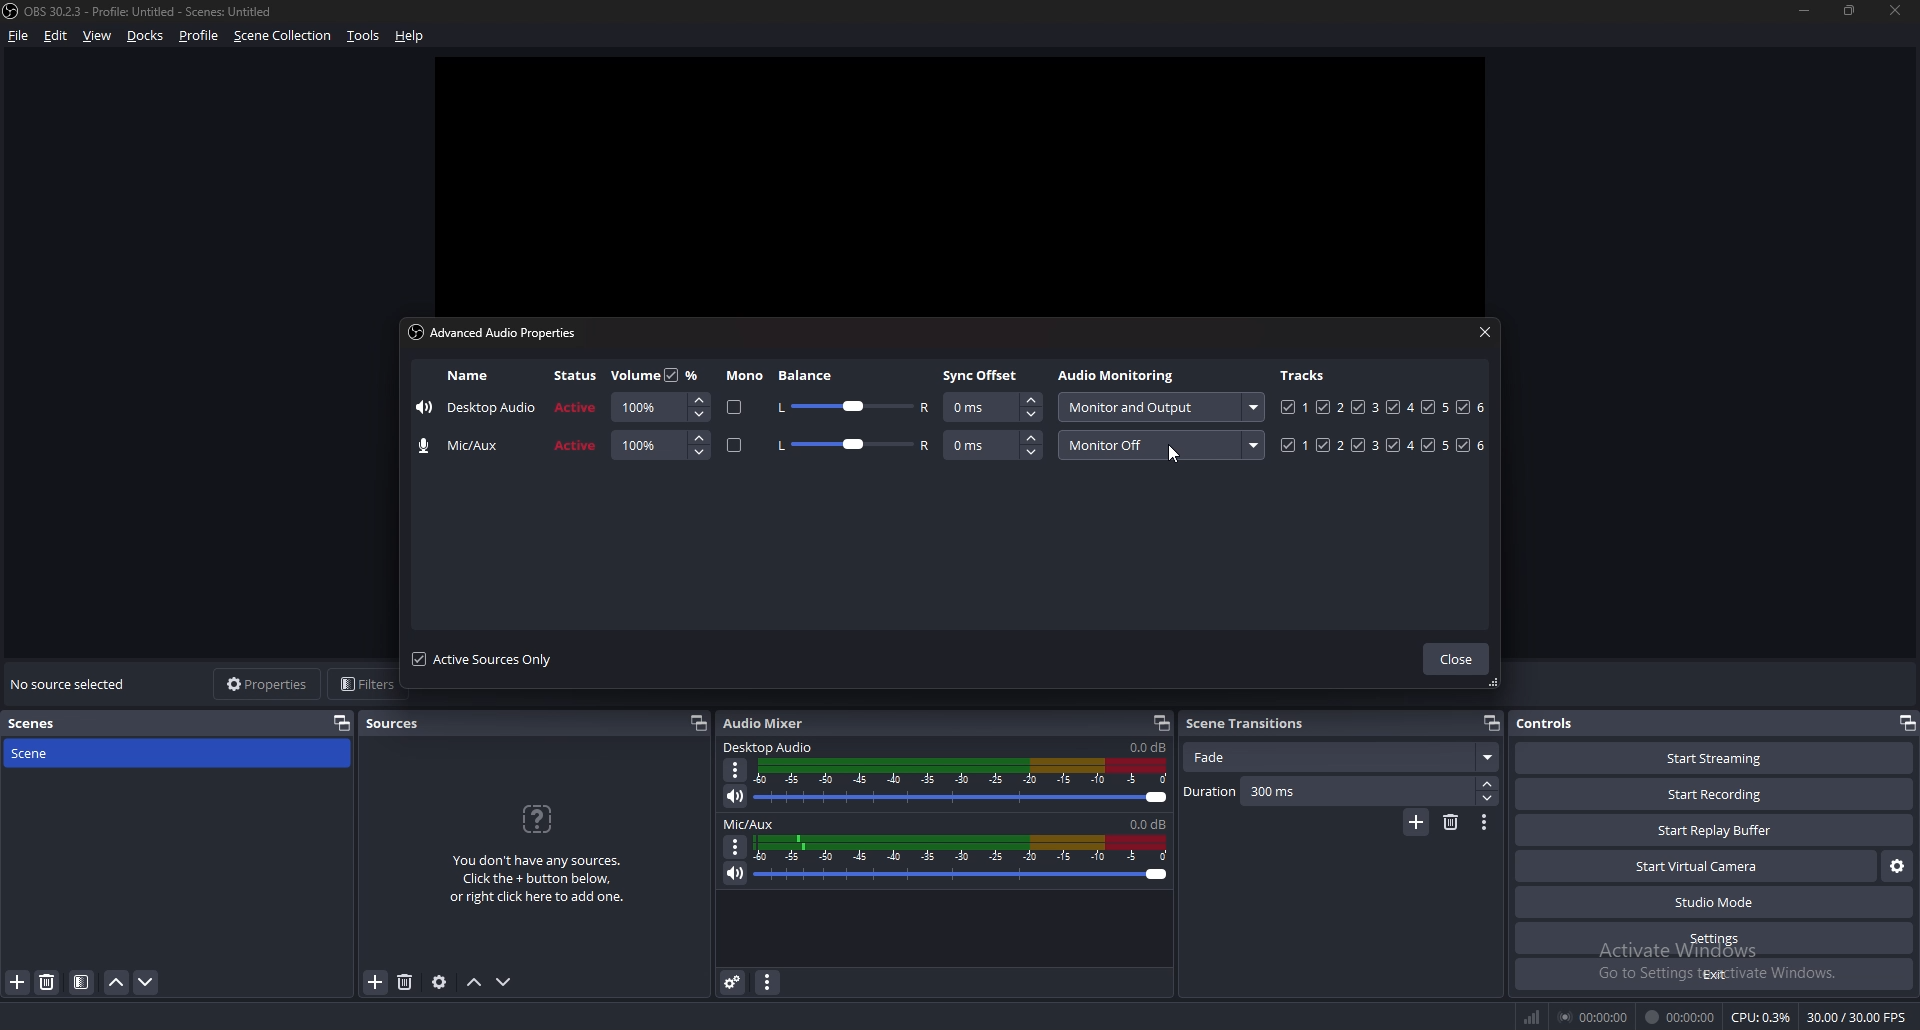 The image size is (1920, 1030). I want to click on balance adjust, so click(855, 406).